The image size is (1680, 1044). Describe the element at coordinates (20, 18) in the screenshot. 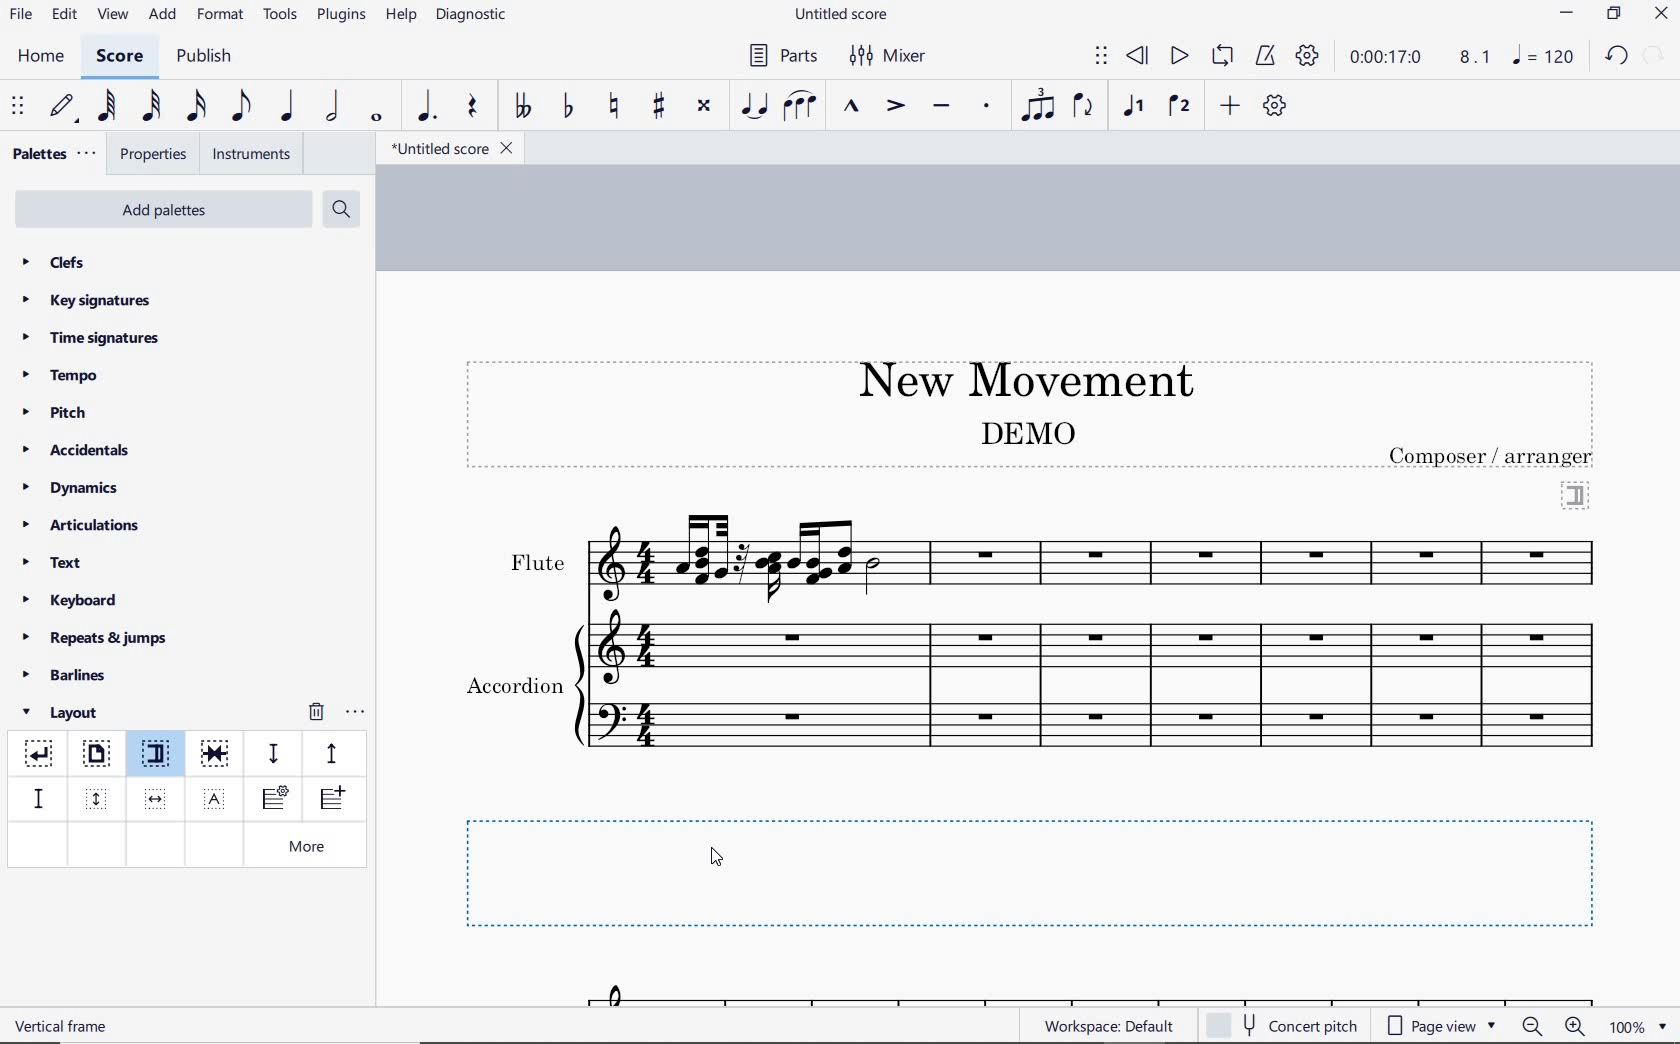

I see `file` at that location.